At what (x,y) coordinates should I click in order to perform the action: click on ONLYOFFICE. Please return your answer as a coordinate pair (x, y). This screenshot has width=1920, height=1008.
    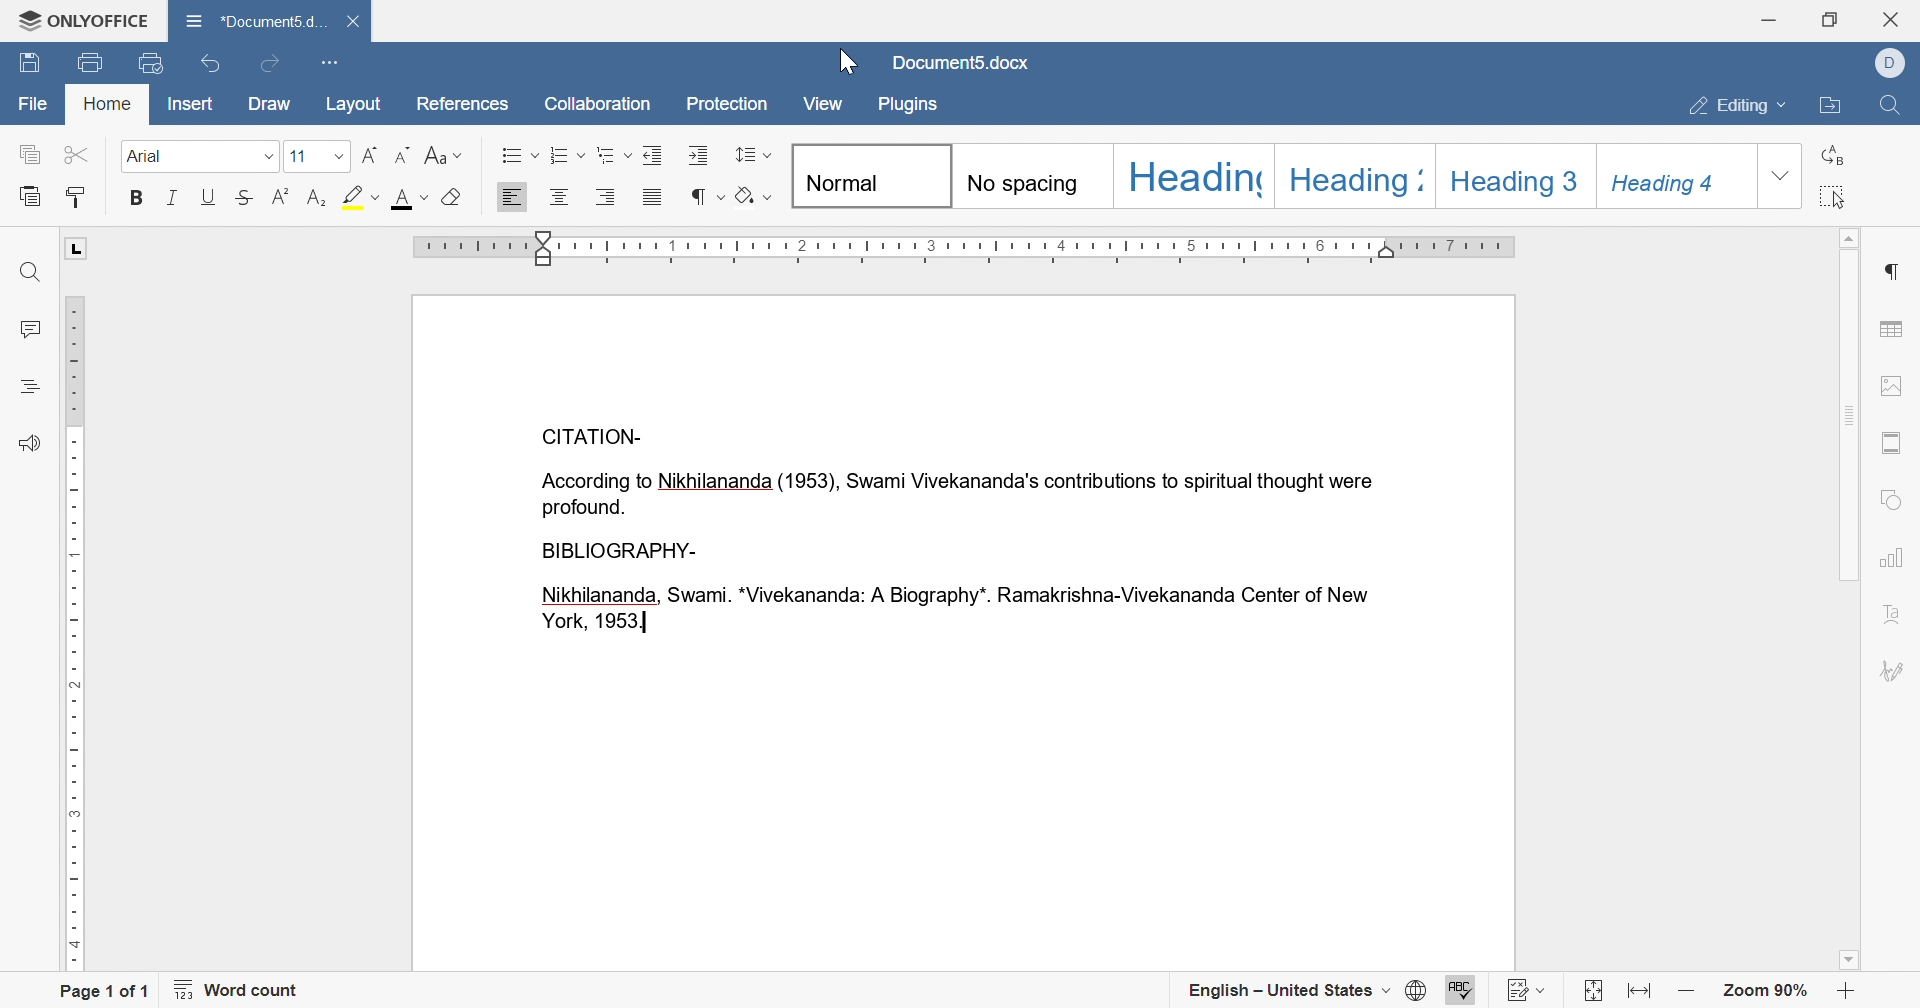
    Looking at the image, I should click on (76, 18).